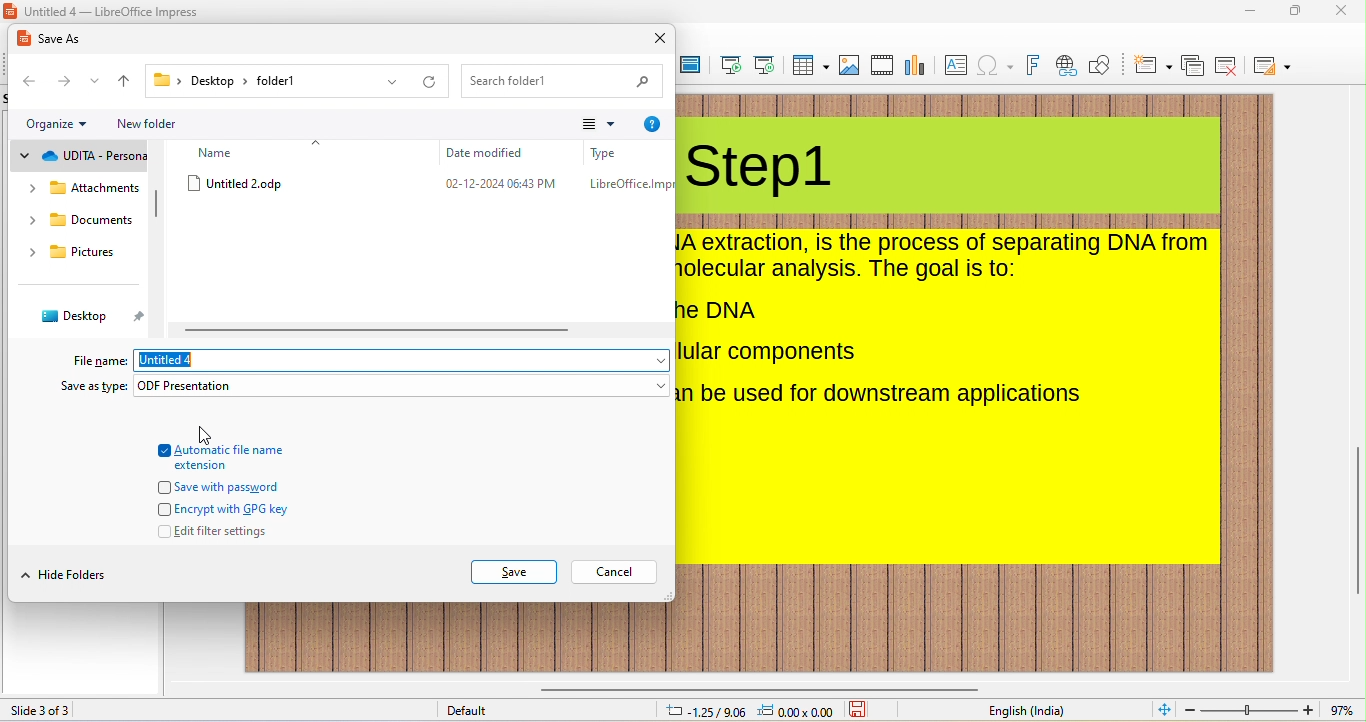  Describe the element at coordinates (606, 153) in the screenshot. I see `type` at that location.